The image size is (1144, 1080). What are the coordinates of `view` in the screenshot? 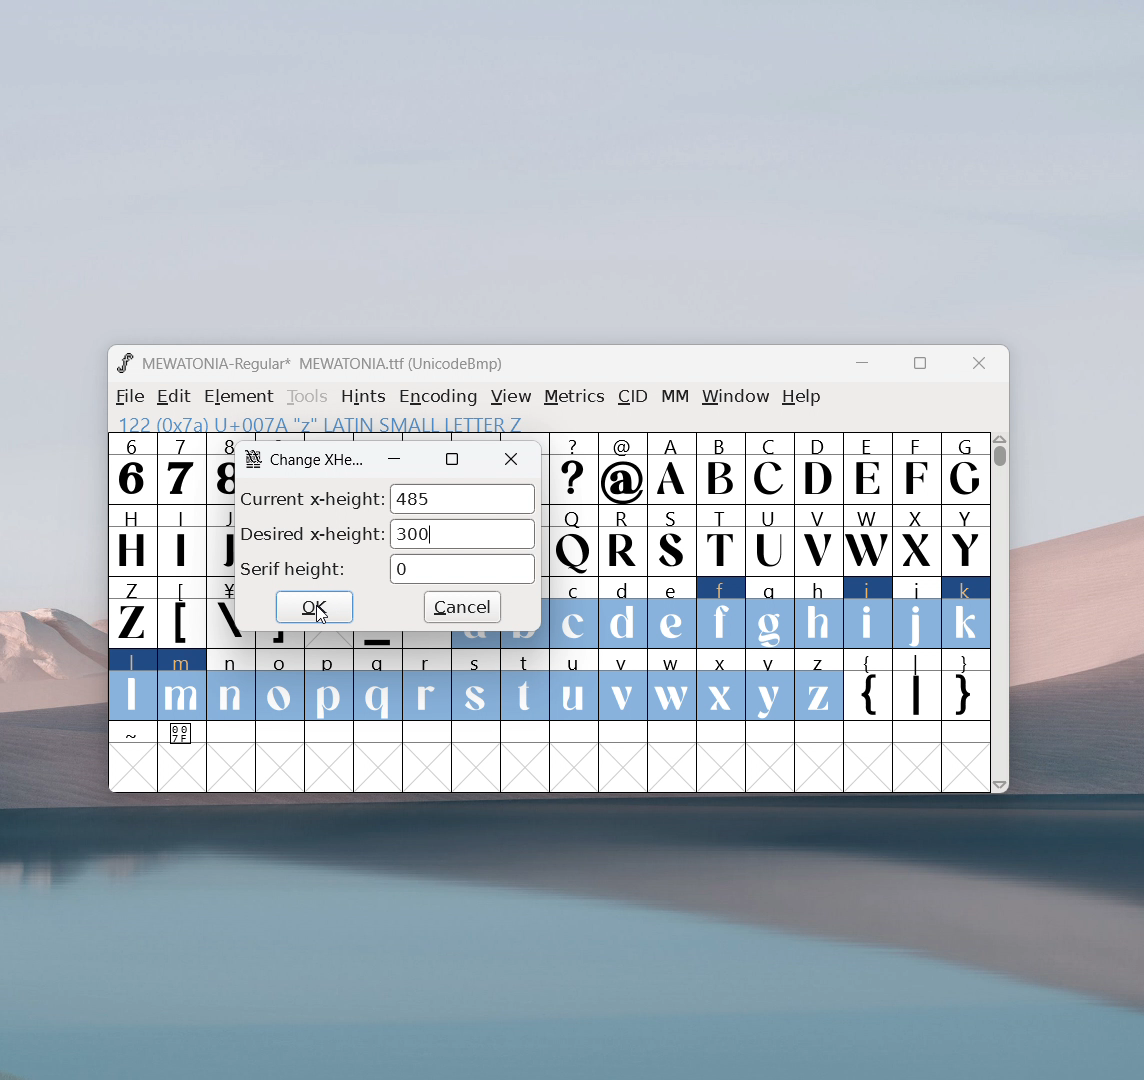 It's located at (511, 397).